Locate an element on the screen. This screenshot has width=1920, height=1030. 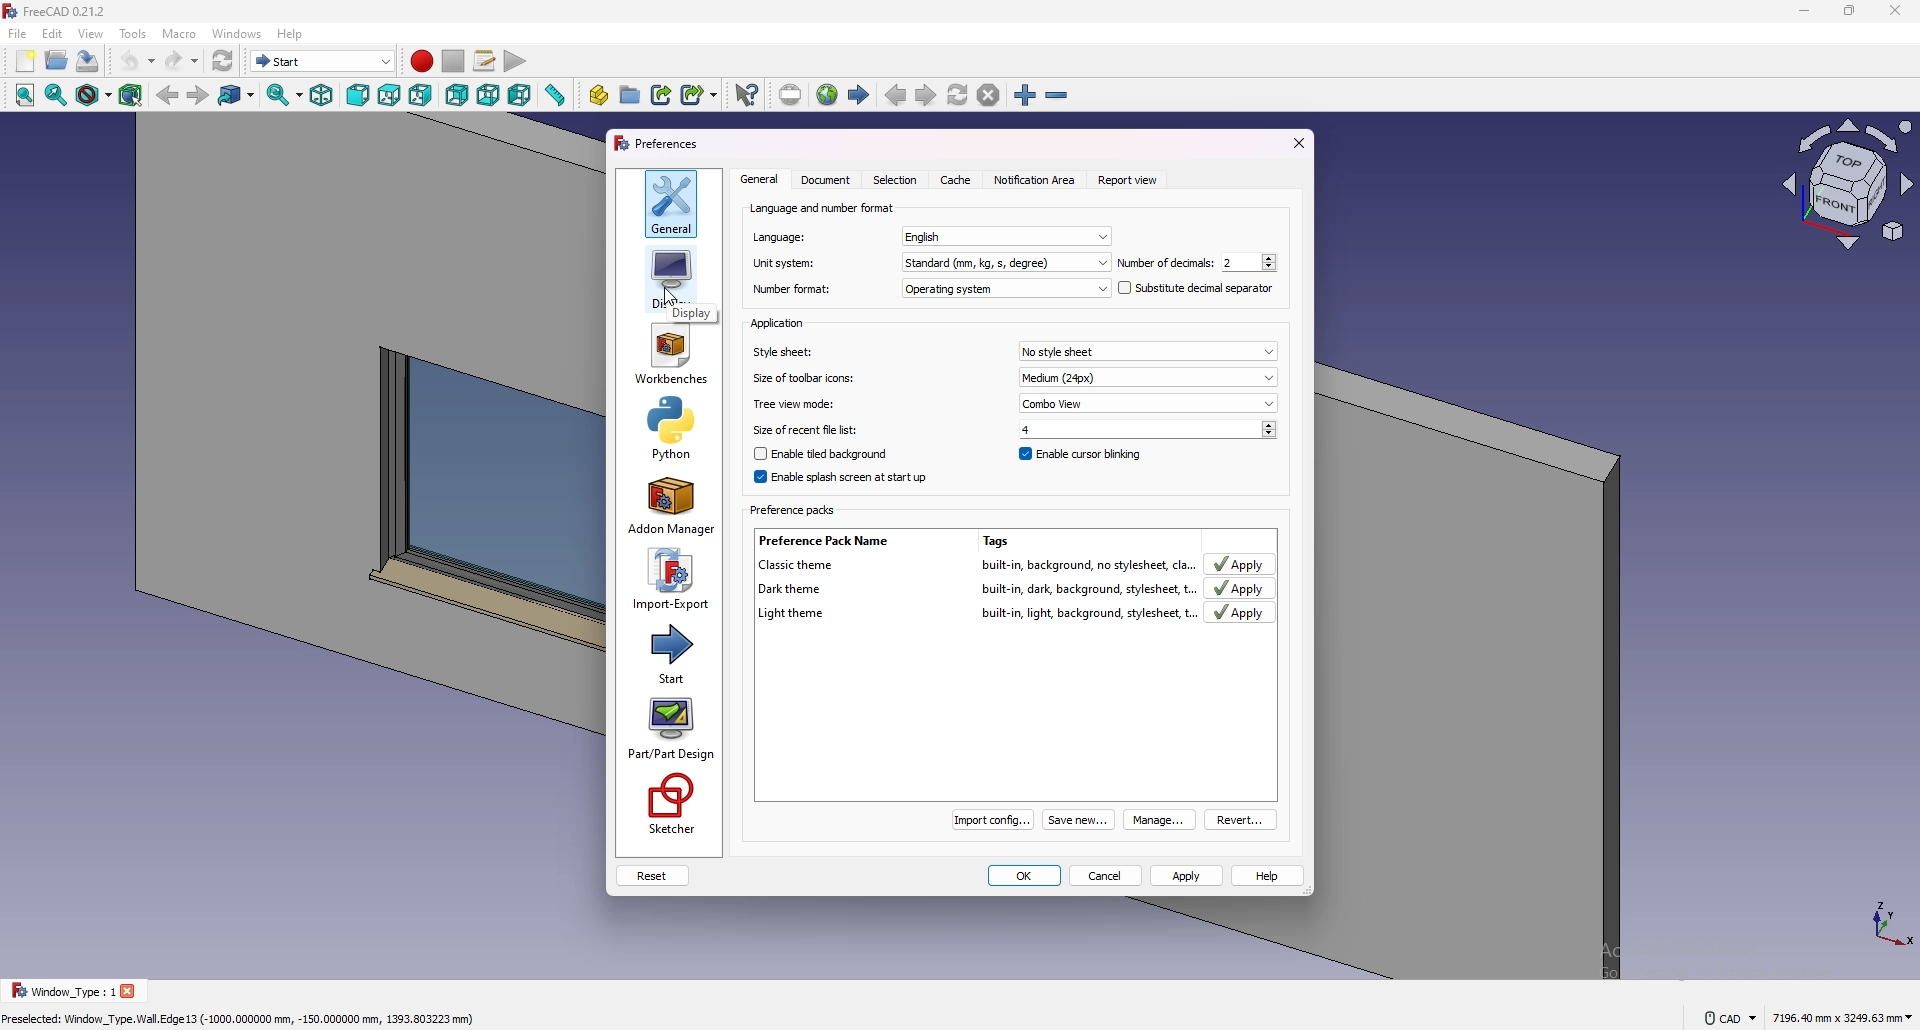
view is located at coordinates (92, 33).